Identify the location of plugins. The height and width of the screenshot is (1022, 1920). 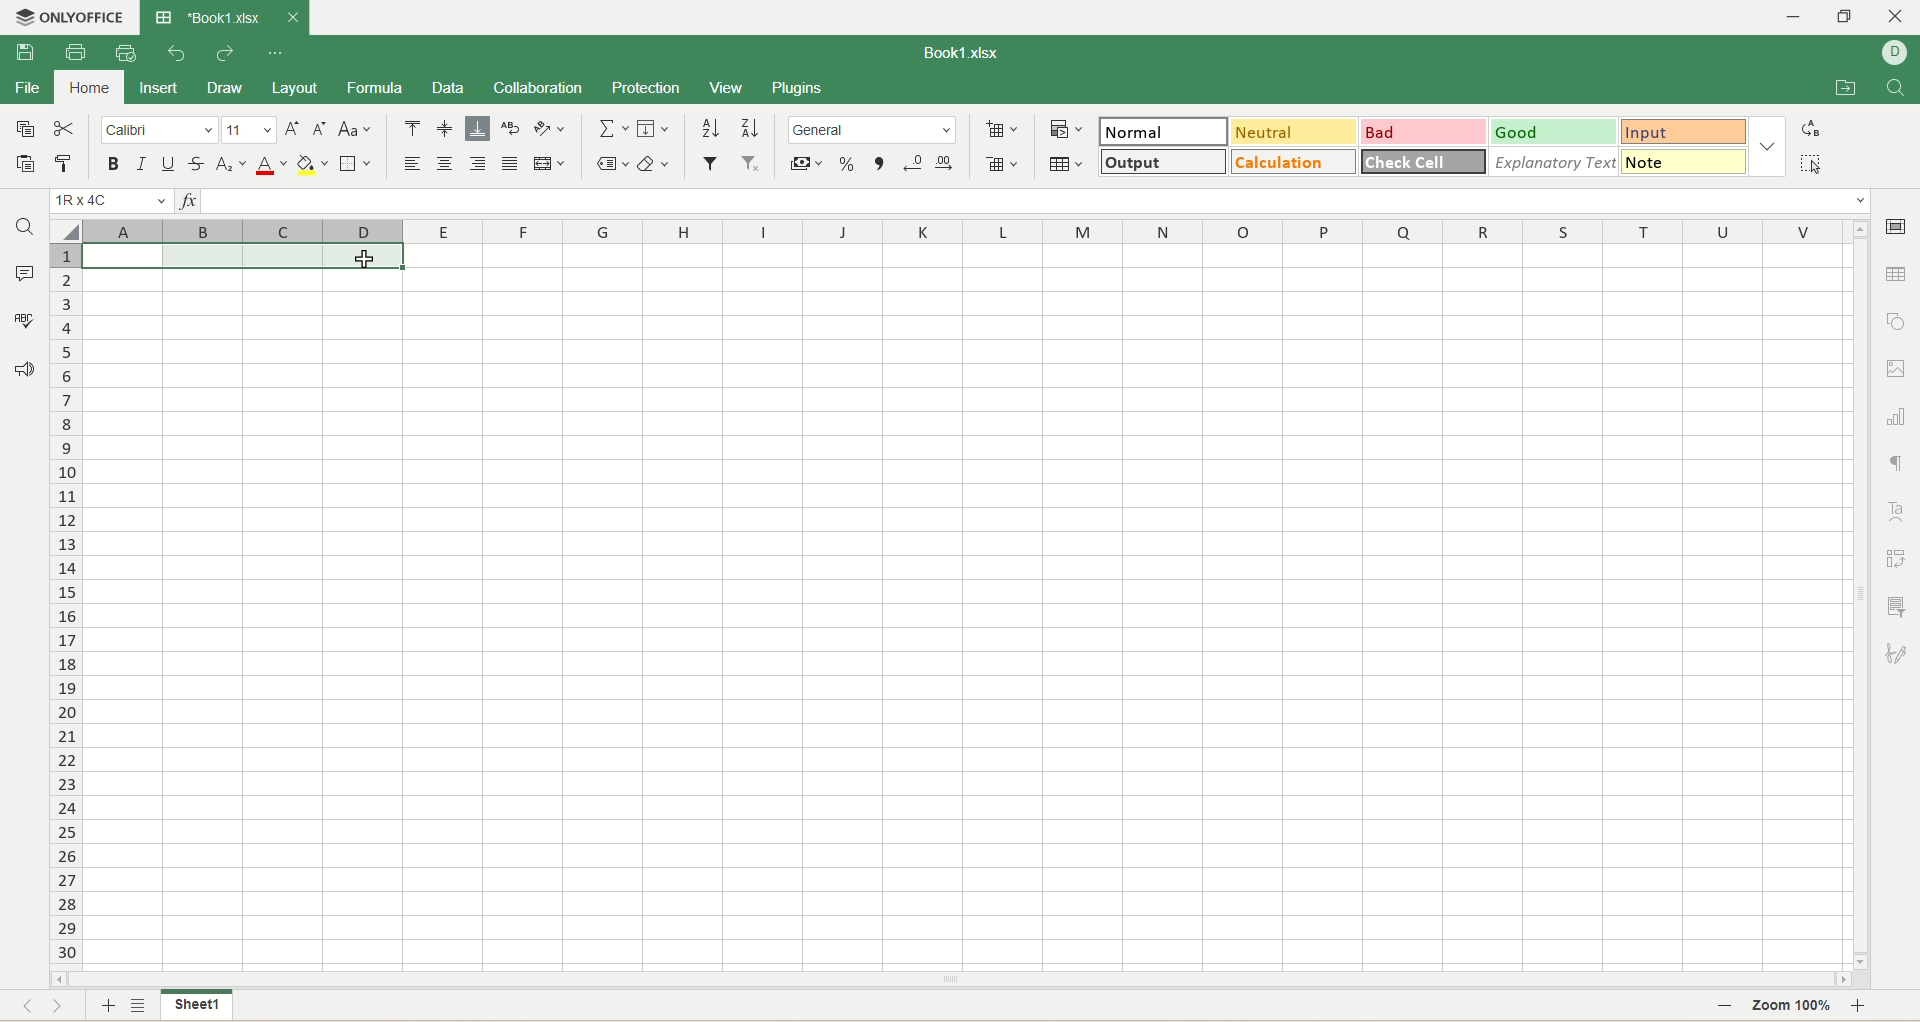
(796, 87).